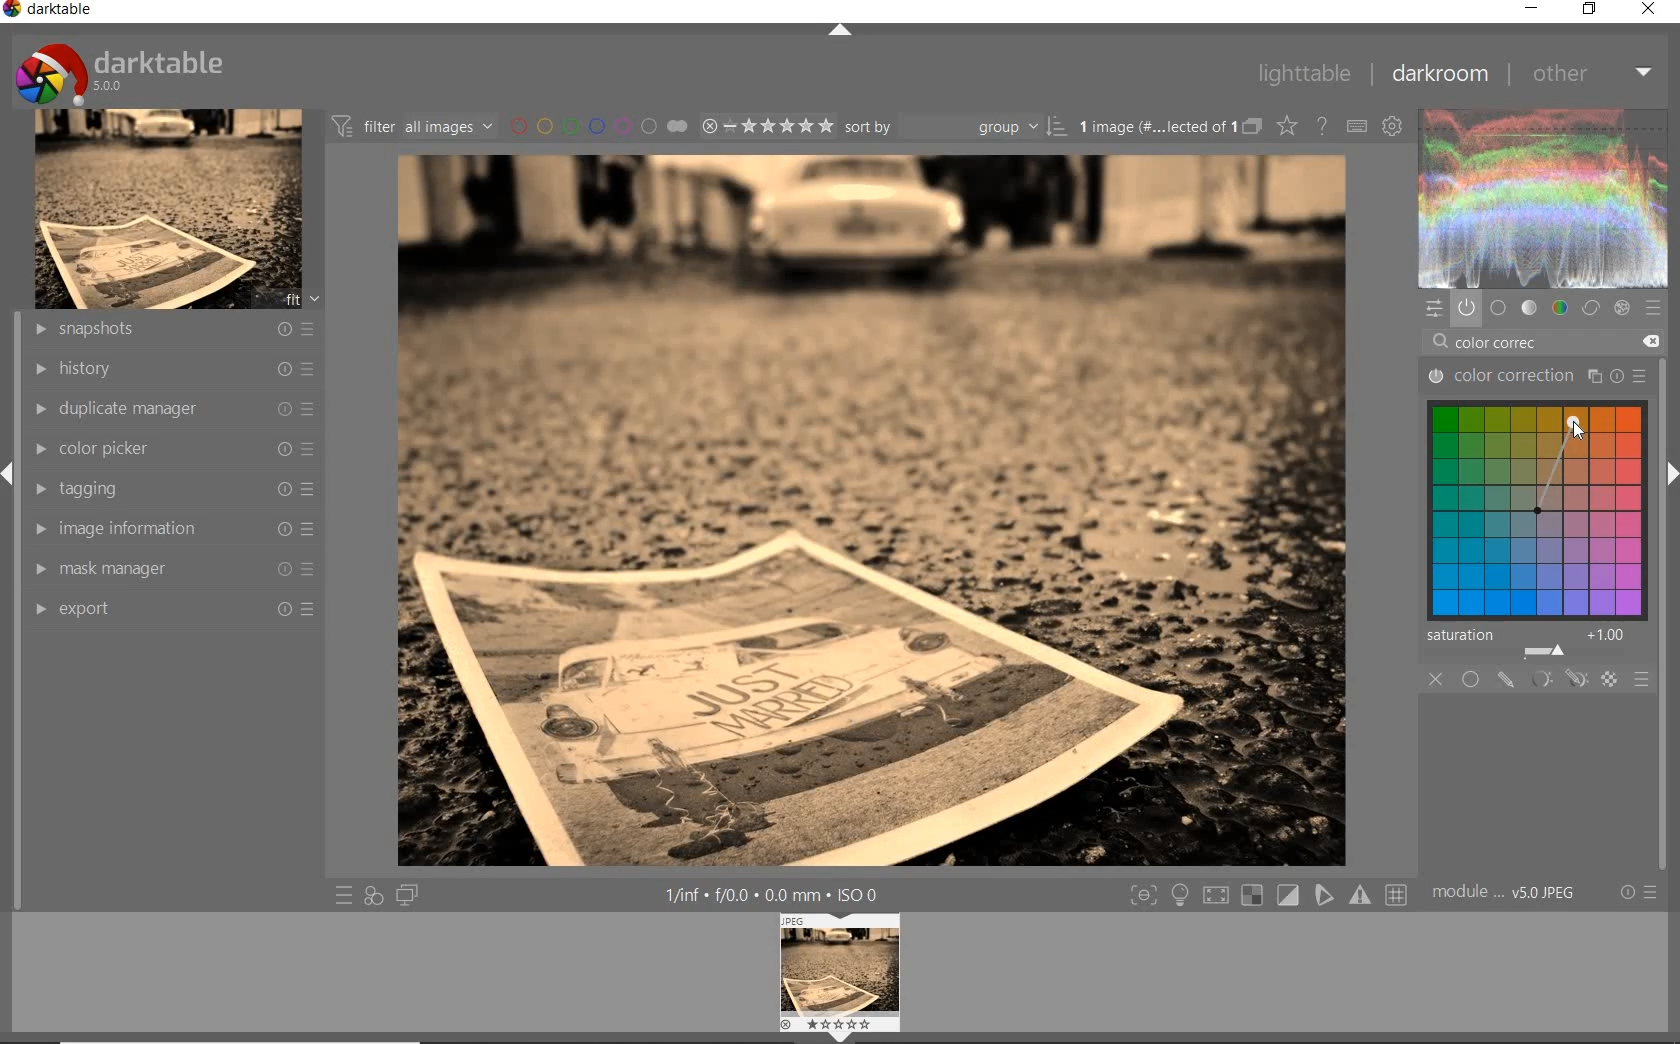 Image resolution: width=1680 pixels, height=1044 pixels. What do you see at coordinates (1559, 309) in the screenshot?
I see `color` at bounding box center [1559, 309].